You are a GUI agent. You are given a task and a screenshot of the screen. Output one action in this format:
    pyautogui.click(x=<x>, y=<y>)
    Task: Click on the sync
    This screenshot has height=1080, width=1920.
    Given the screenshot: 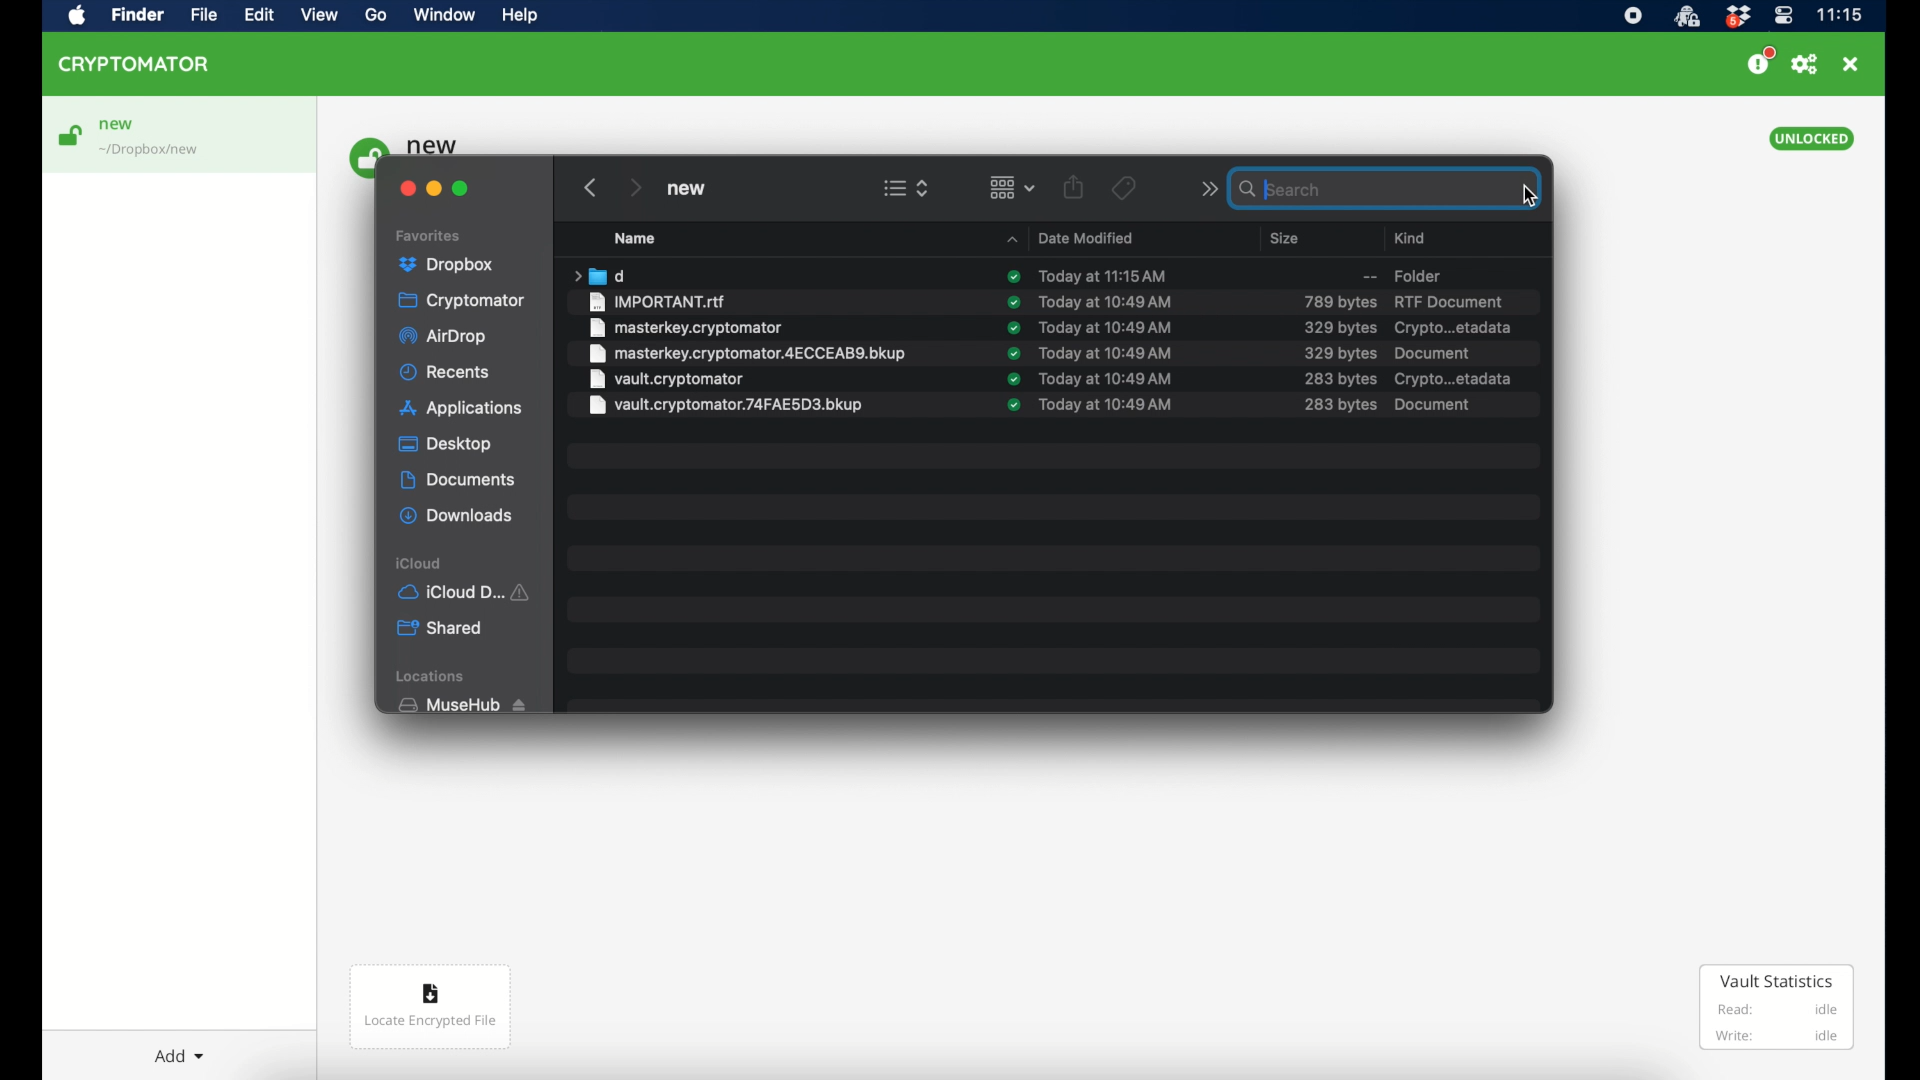 What is the action you would take?
    pyautogui.click(x=1014, y=303)
    